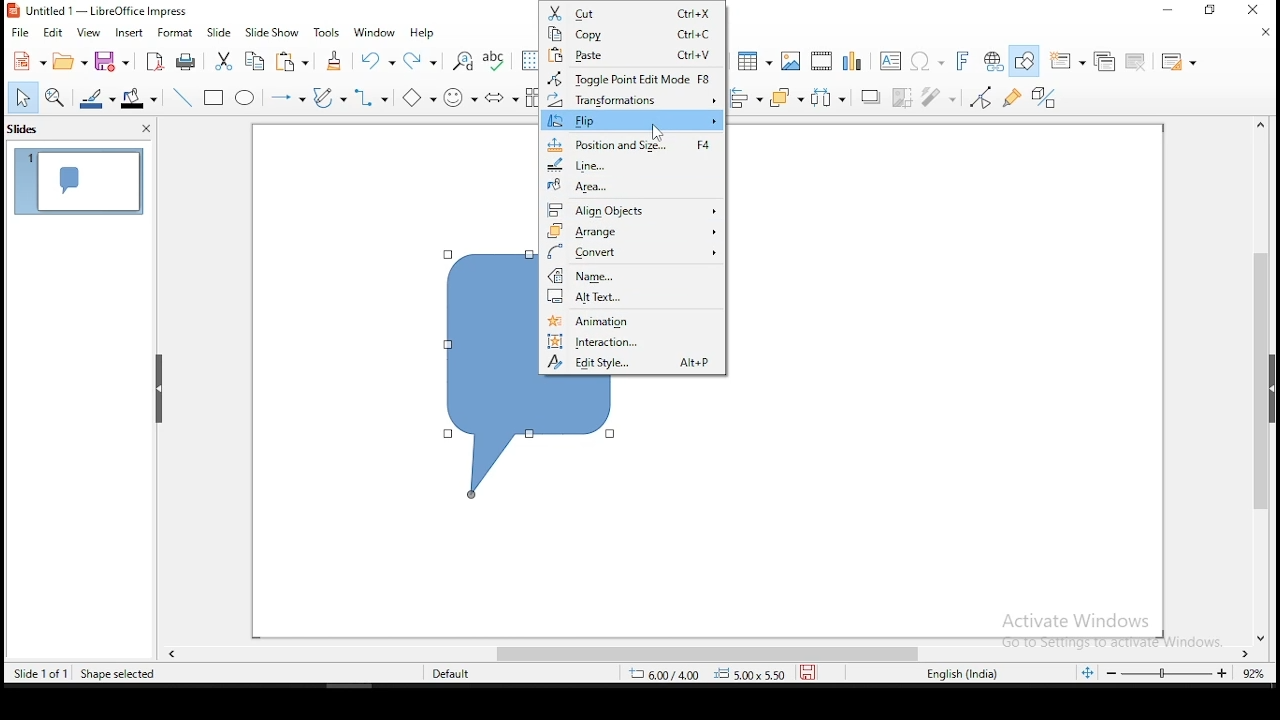 This screenshot has height=720, width=1280. I want to click on align objects, so click(744, 98).